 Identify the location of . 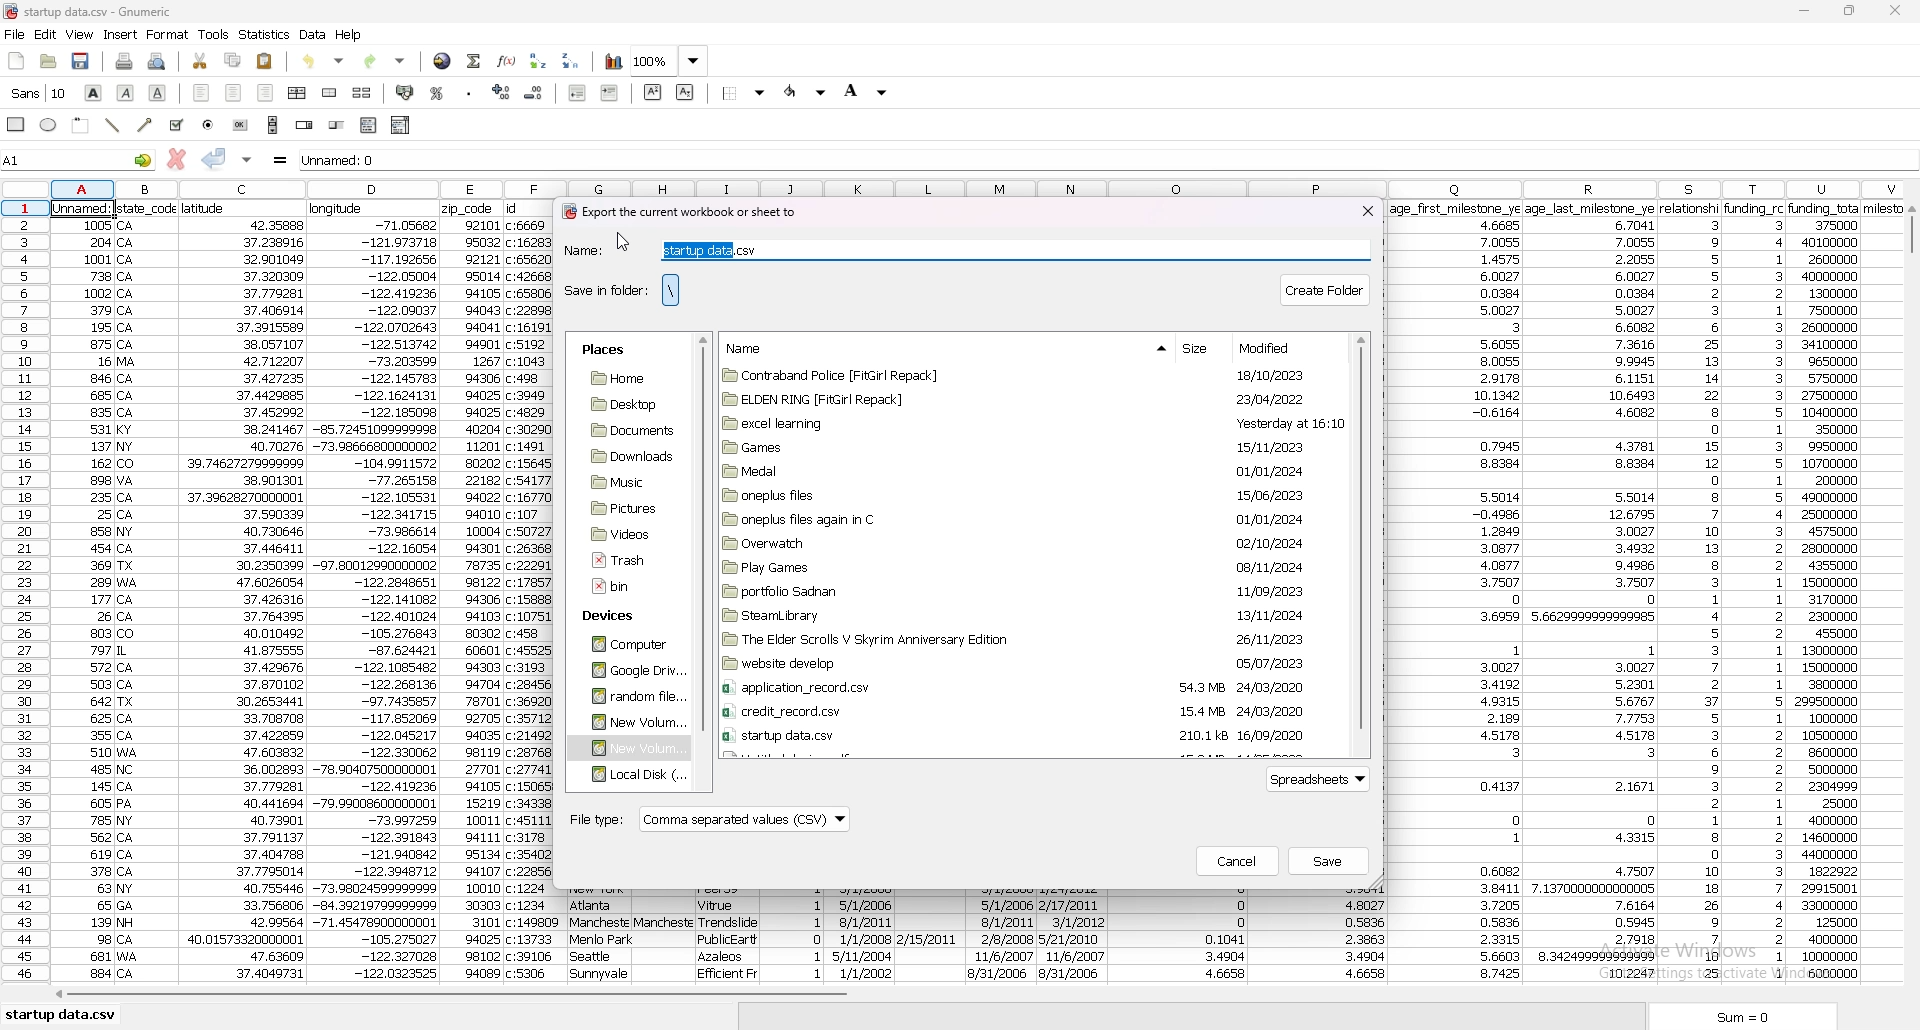
(148, 592).